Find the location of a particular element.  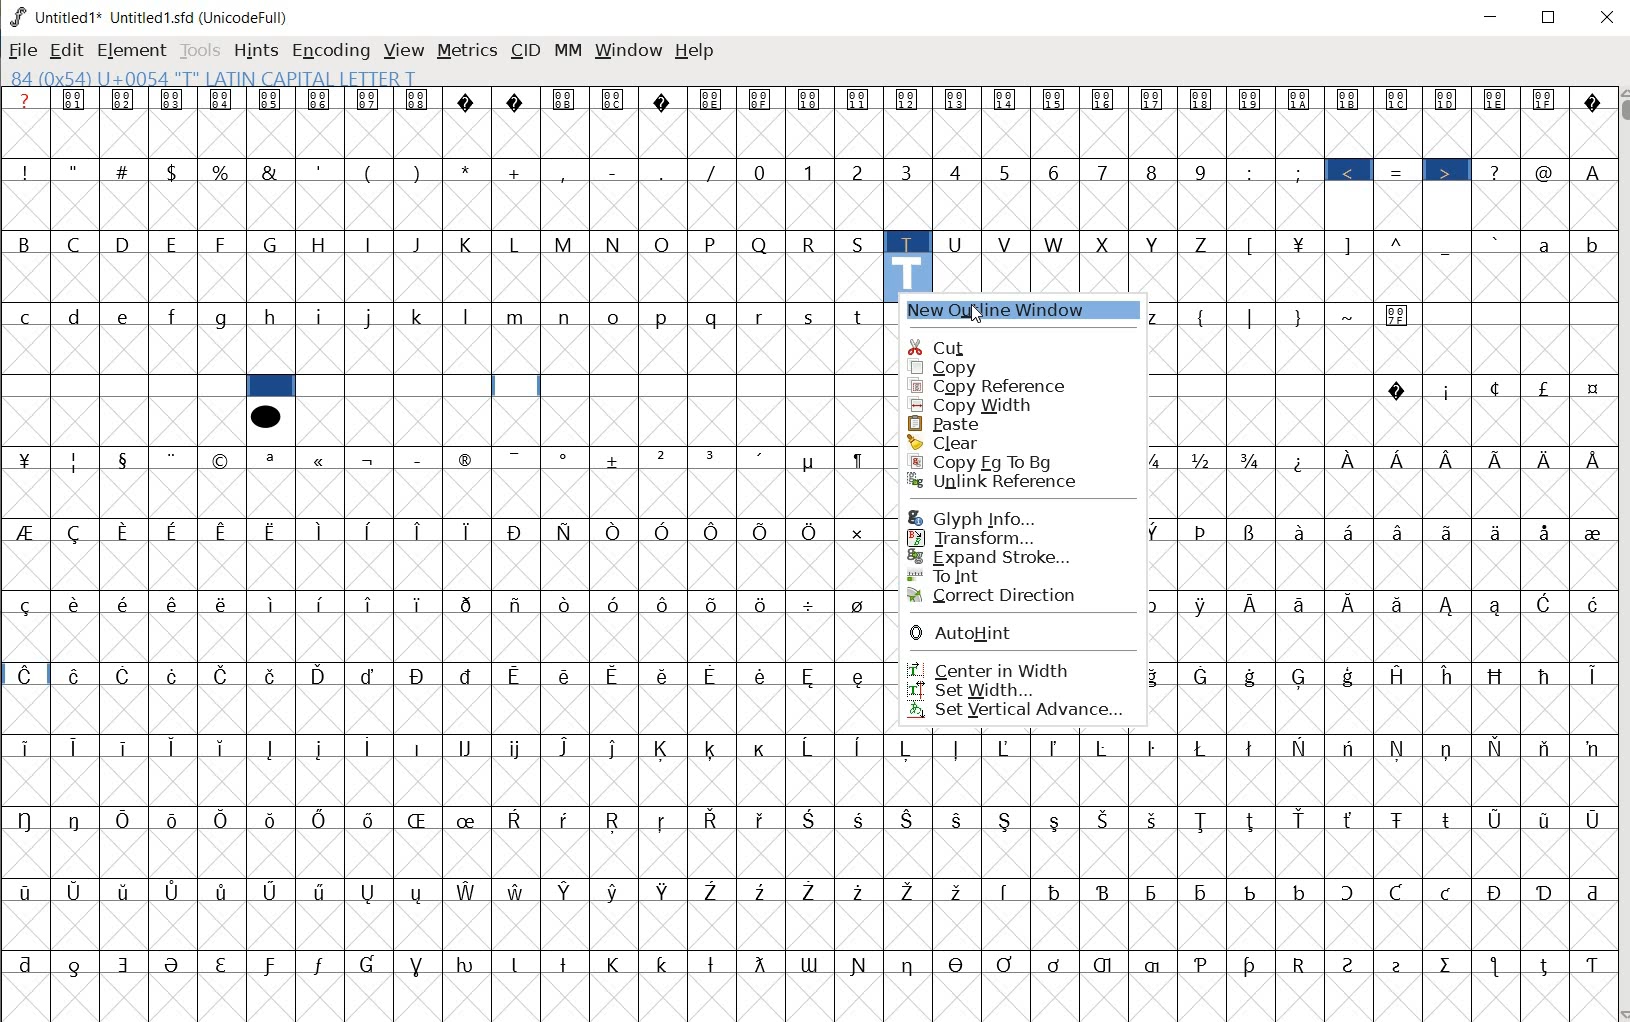

file is located at coordinates (23, 52).